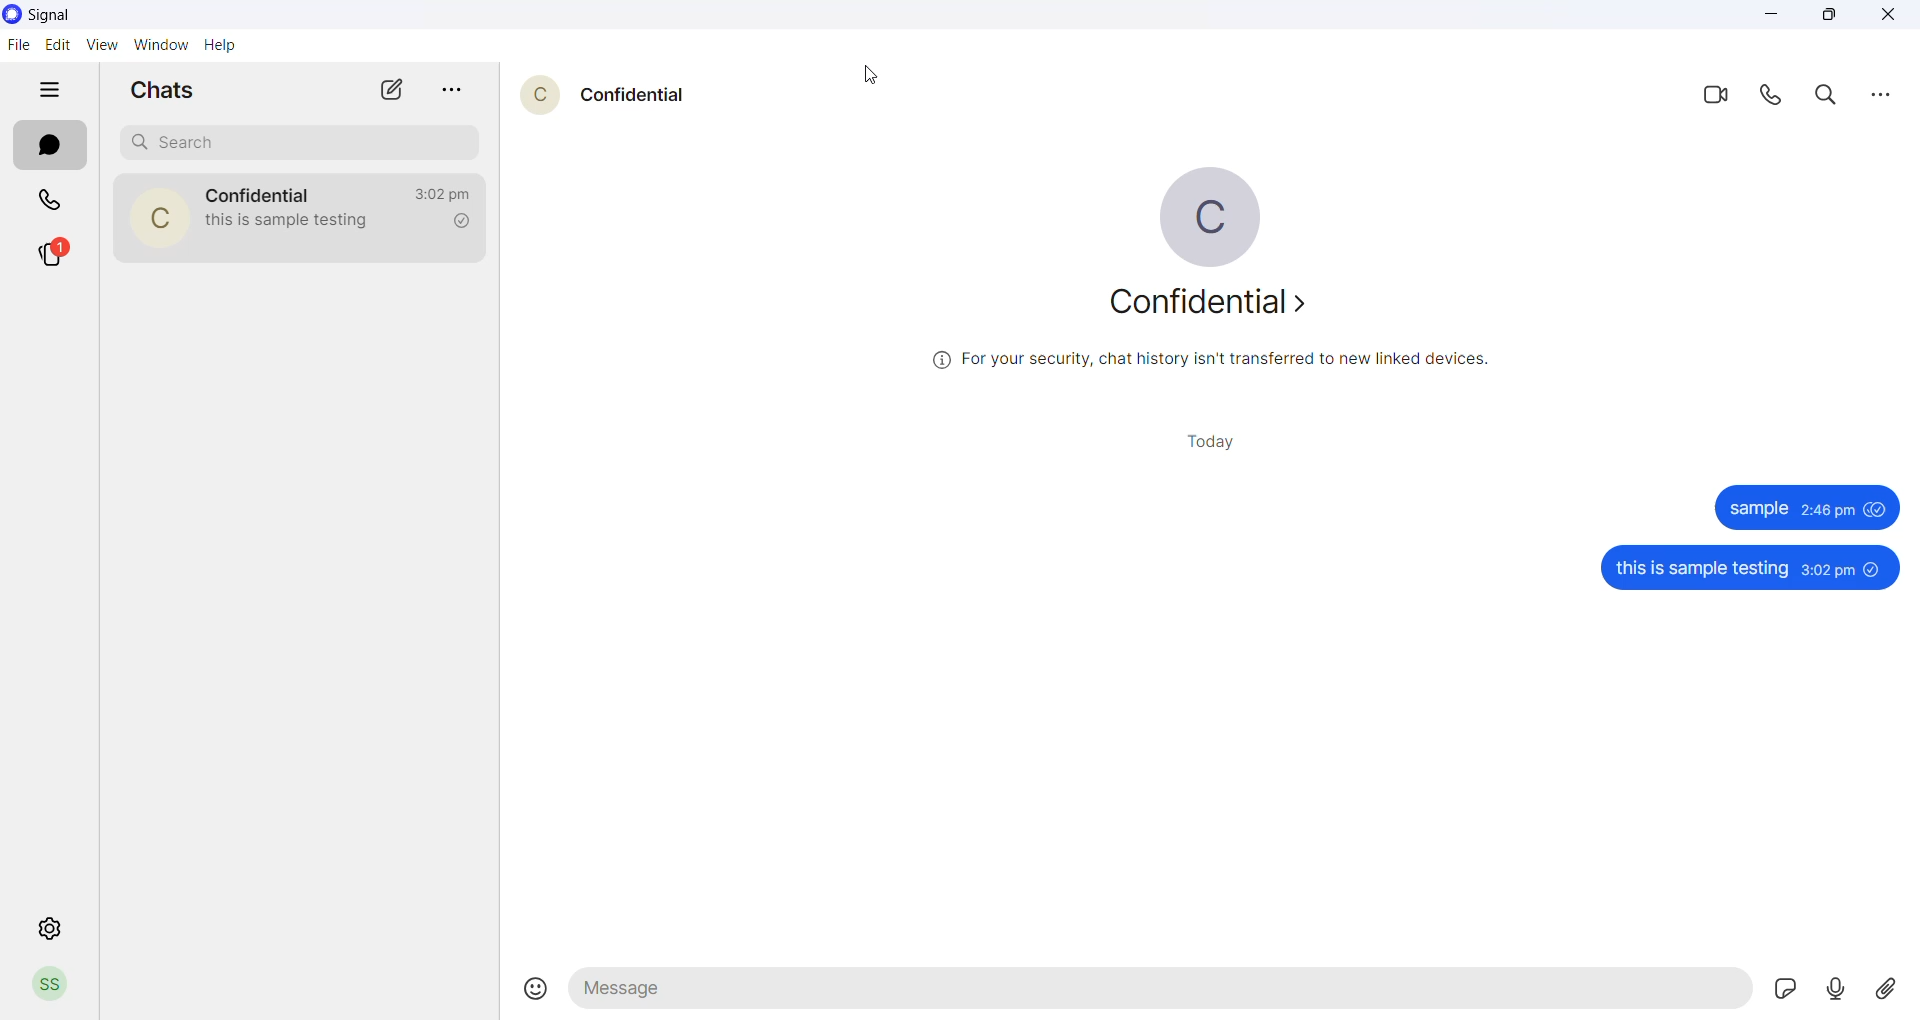  Describe the element at coordinates (261, 193) in the screenshot. I see `contact name` at that location.